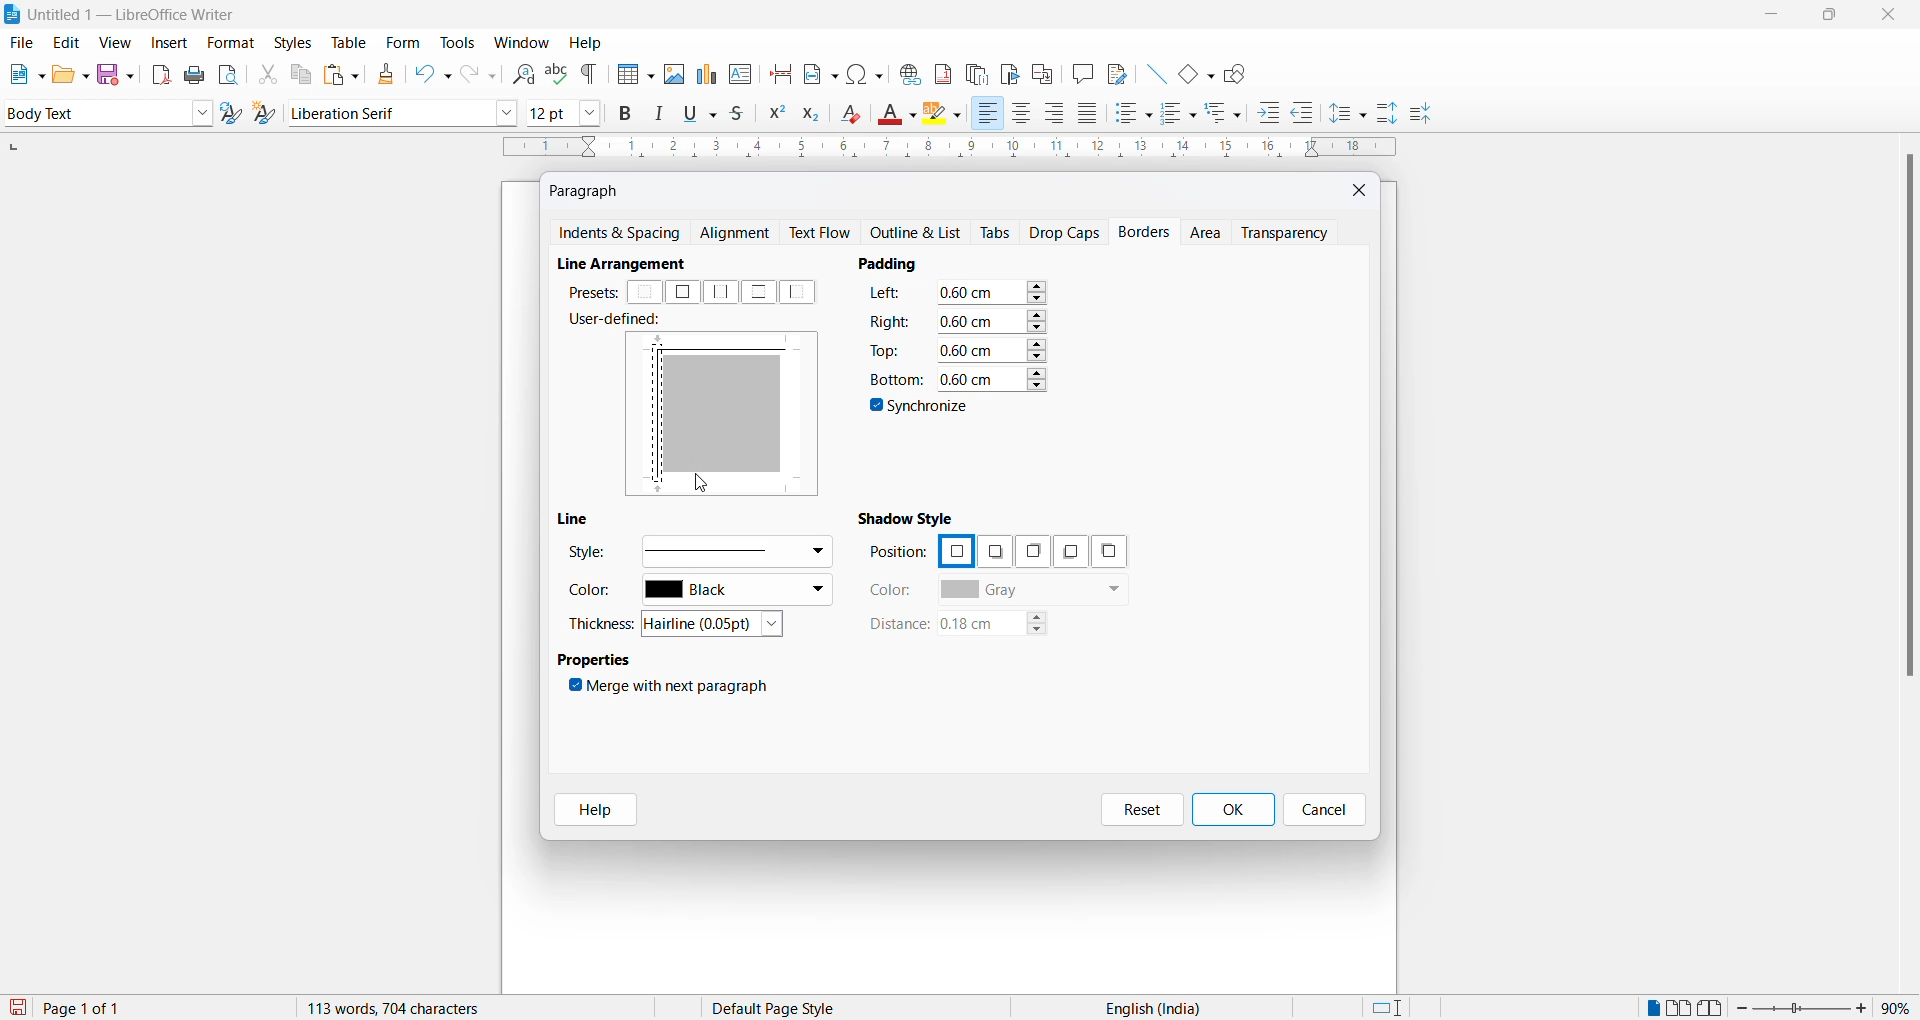 Image resolution: width=1920 pixels, height=1020 pixels. What do you see at coordinates (706, 76) in the screenshot?
I see `insert chart` at bounding box center [706, 76].